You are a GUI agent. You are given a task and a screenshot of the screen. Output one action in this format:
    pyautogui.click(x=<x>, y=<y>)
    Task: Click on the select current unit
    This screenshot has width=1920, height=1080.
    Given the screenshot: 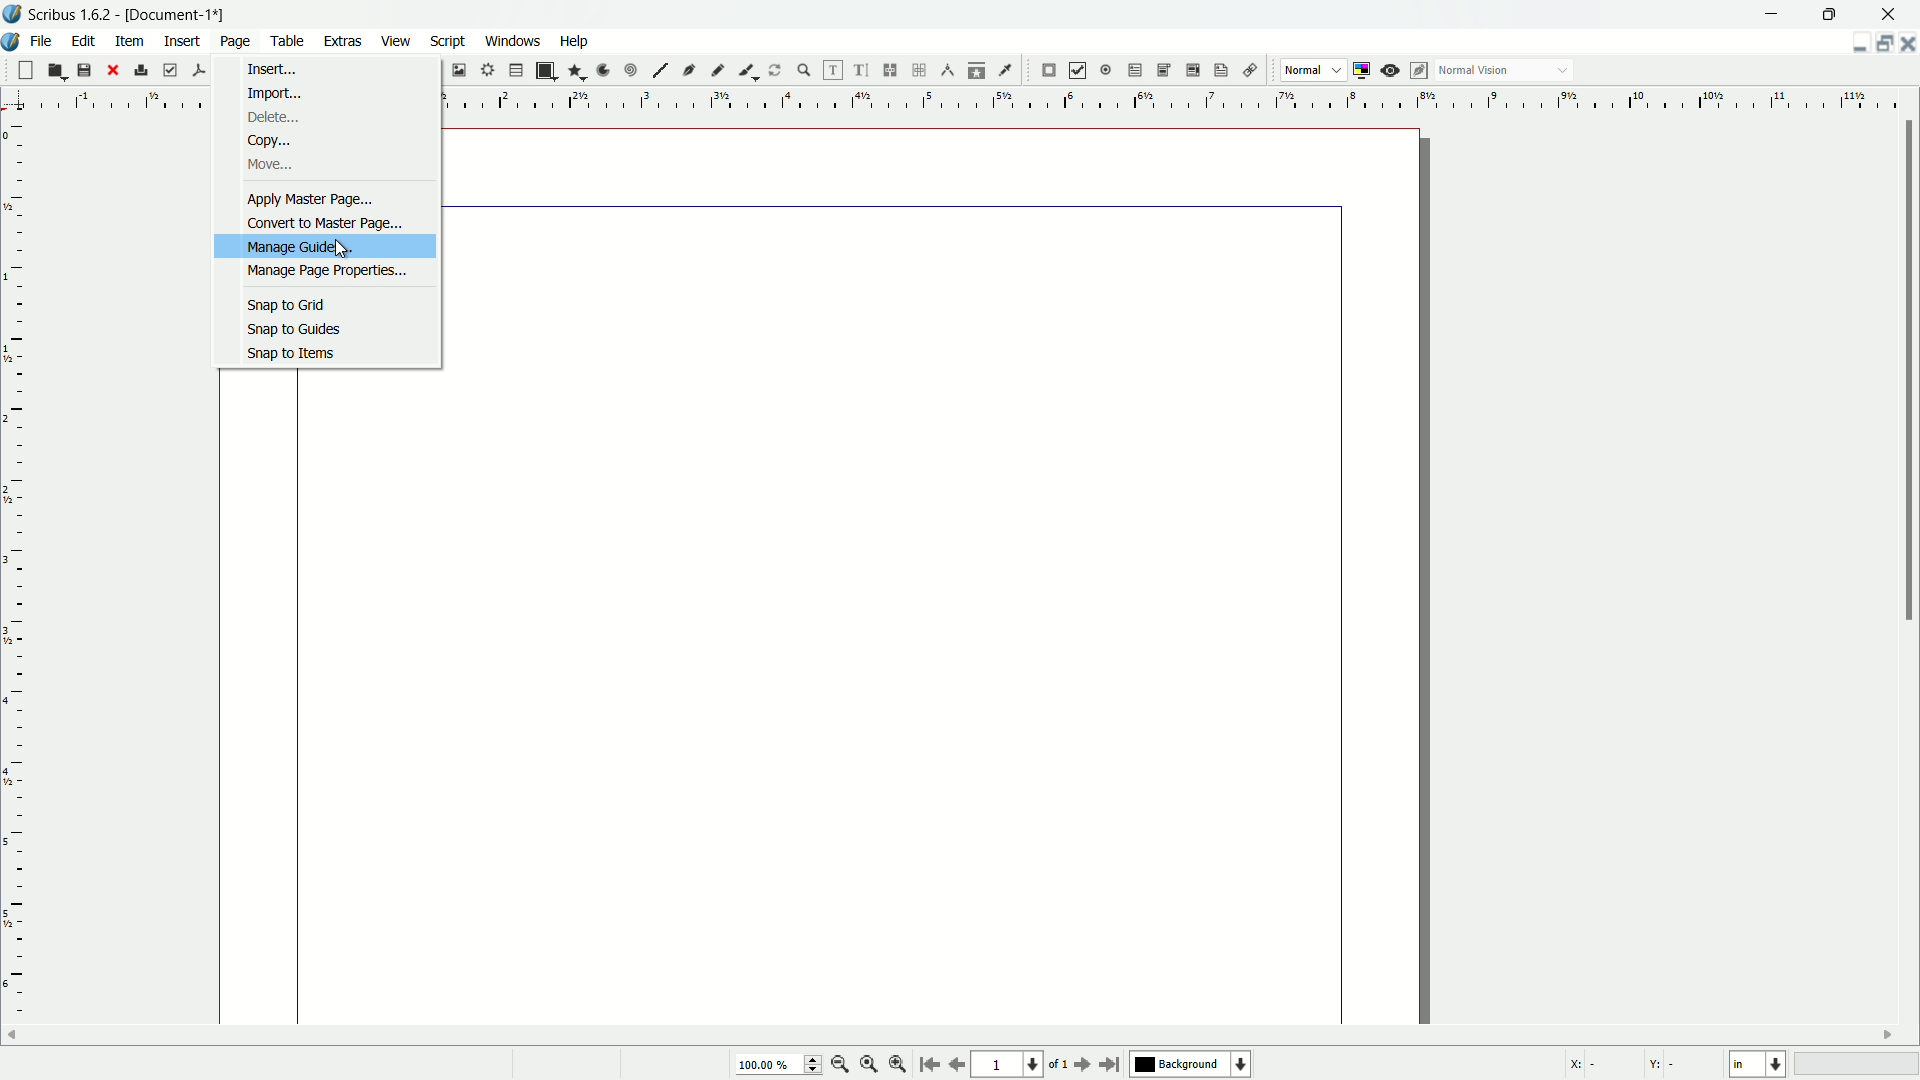 What is the action you would take?
    pyautogui.click(x=1756, y=1065)
    